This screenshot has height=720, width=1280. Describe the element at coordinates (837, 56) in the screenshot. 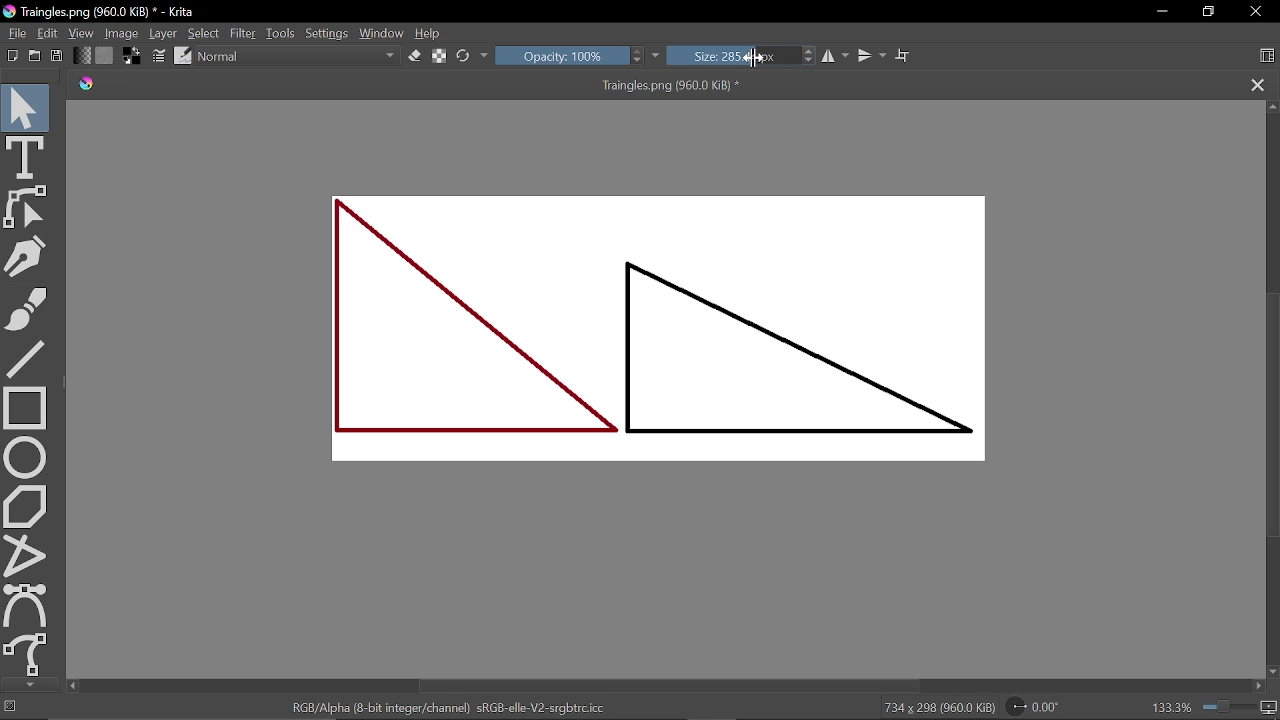

I see `Horizontal mirrior tool ` at that location.